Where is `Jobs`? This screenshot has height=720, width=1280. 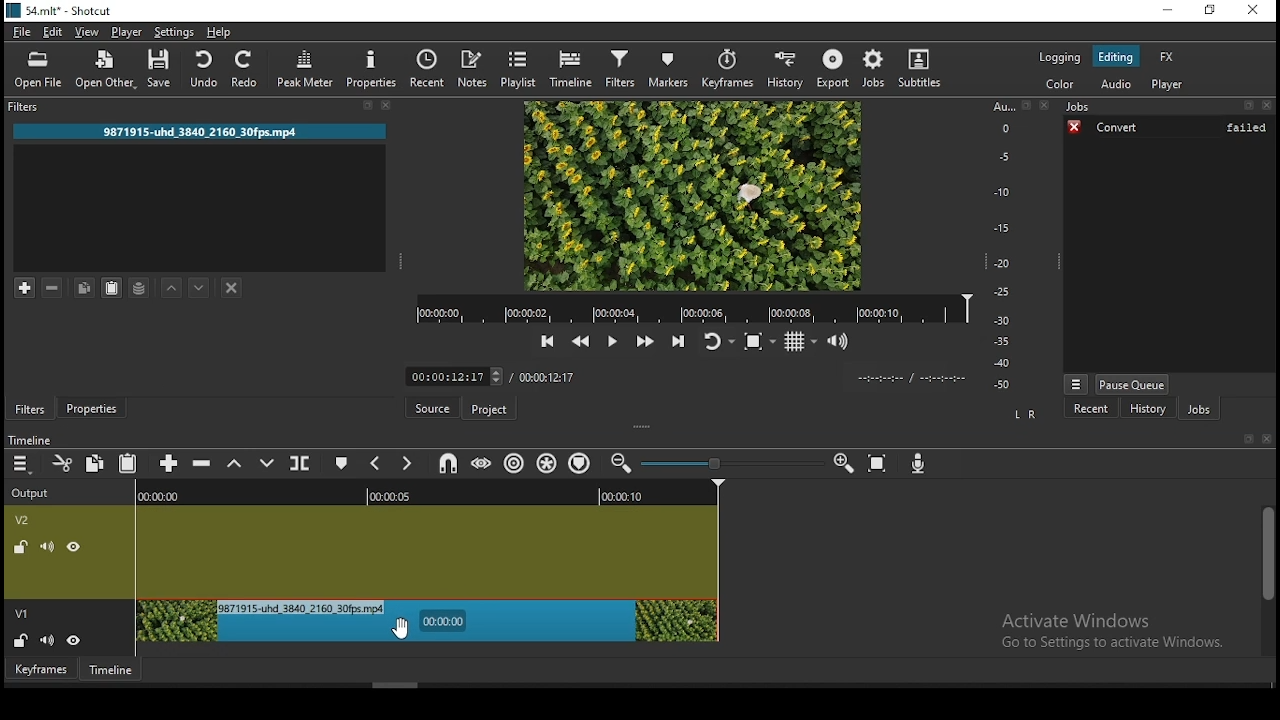
Jobs is located at coordinates (1168, 107).